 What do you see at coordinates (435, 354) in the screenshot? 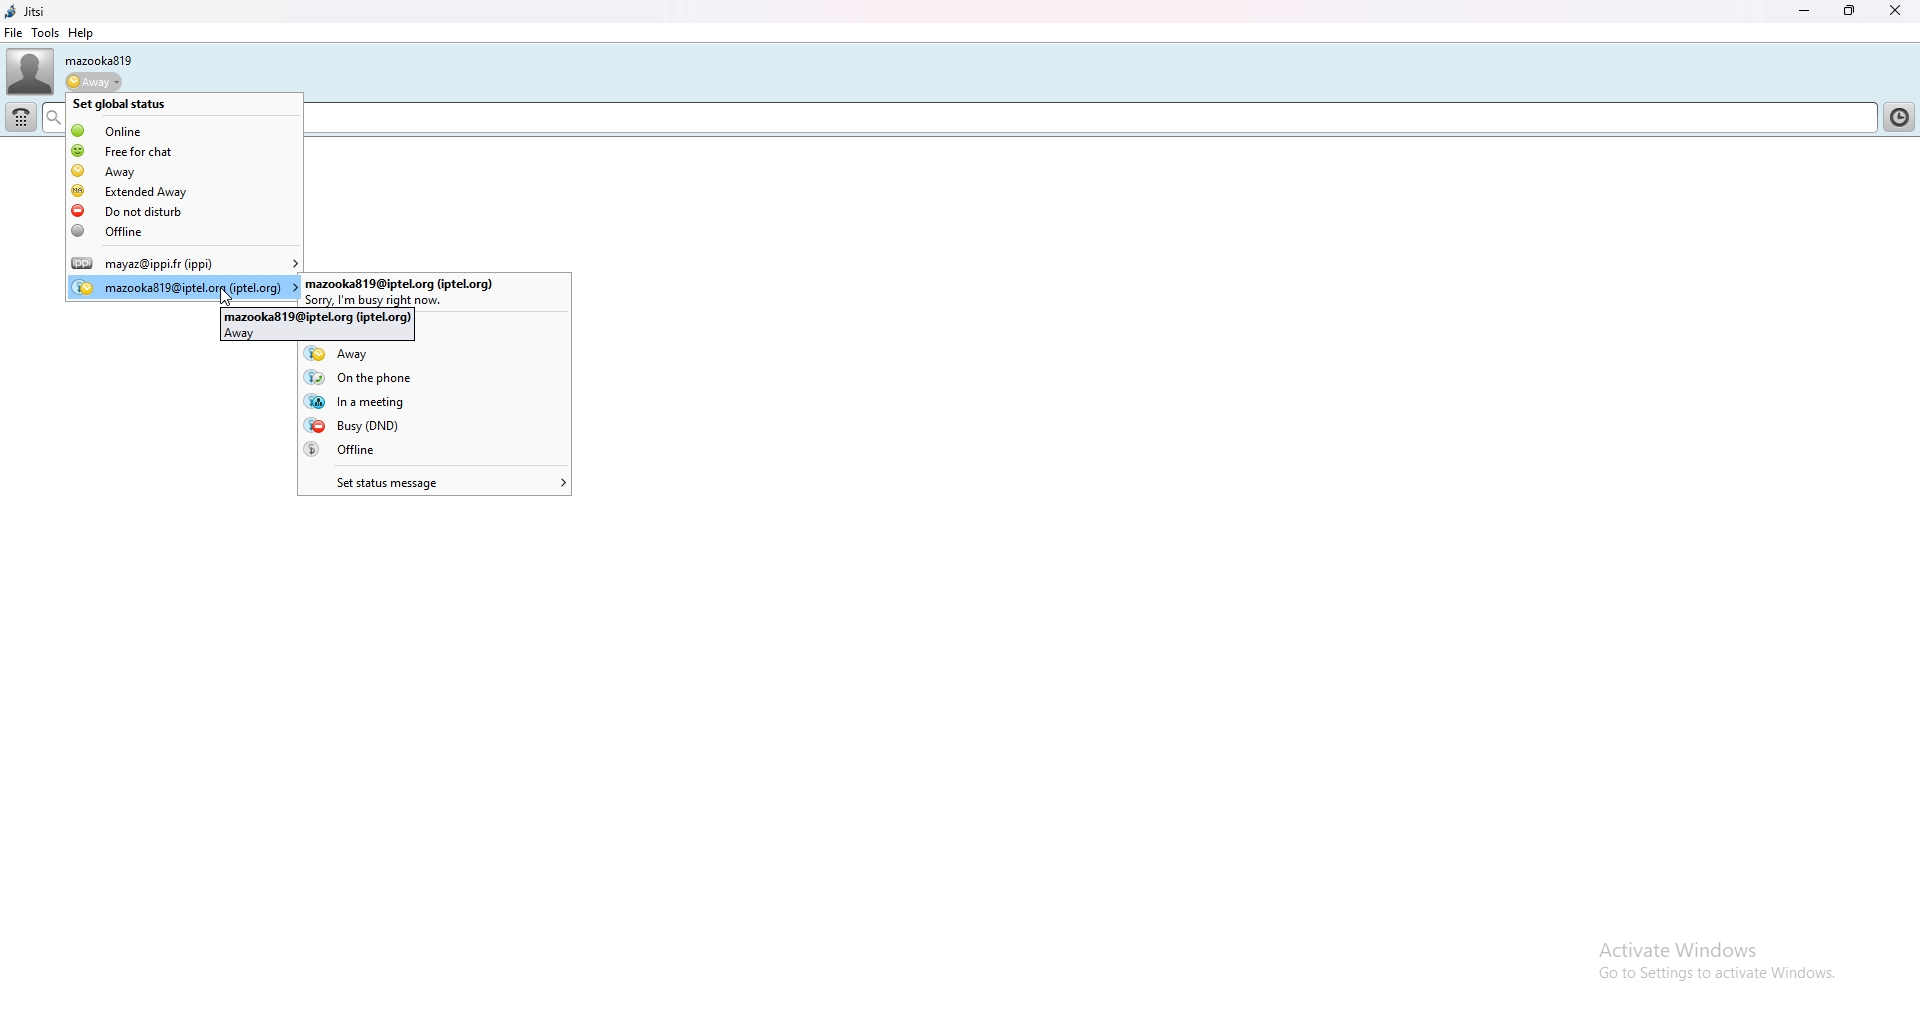
I see `away` at bounding box center [435, 354].